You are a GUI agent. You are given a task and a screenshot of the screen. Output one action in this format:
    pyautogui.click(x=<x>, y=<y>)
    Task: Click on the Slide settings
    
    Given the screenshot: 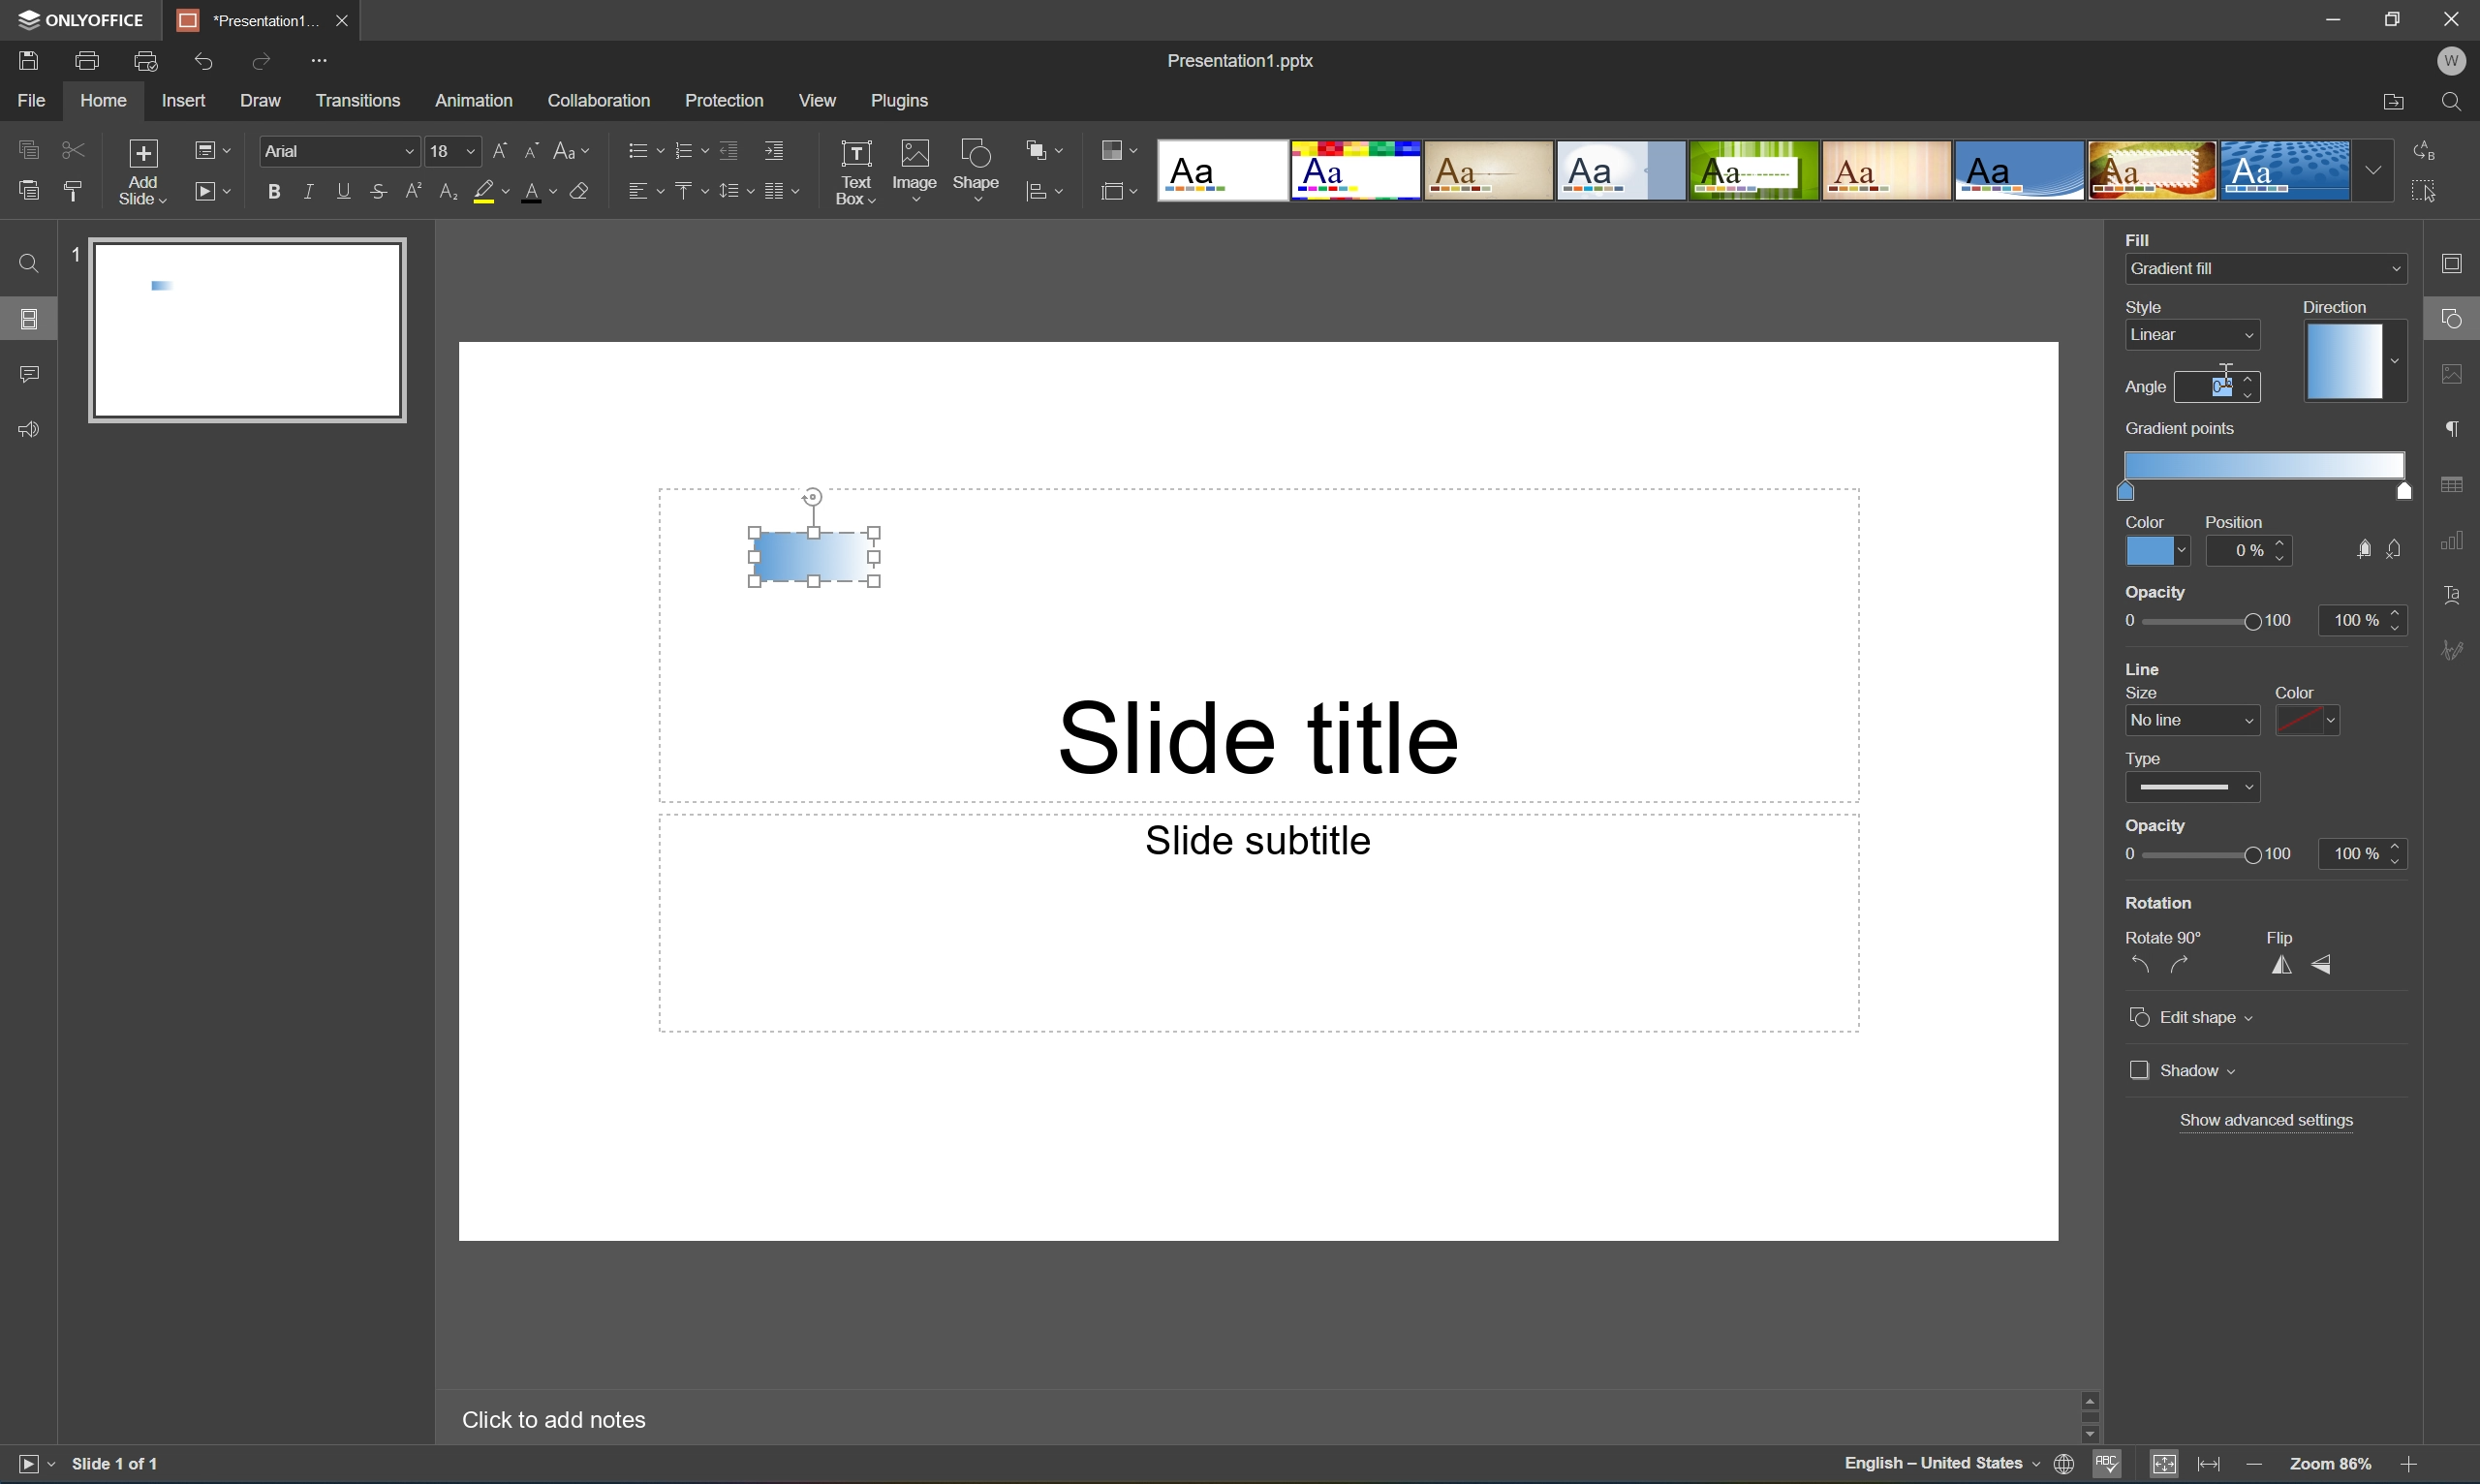 What is the action you would take?
    pyautogui.click(x=2458, y=263)
    